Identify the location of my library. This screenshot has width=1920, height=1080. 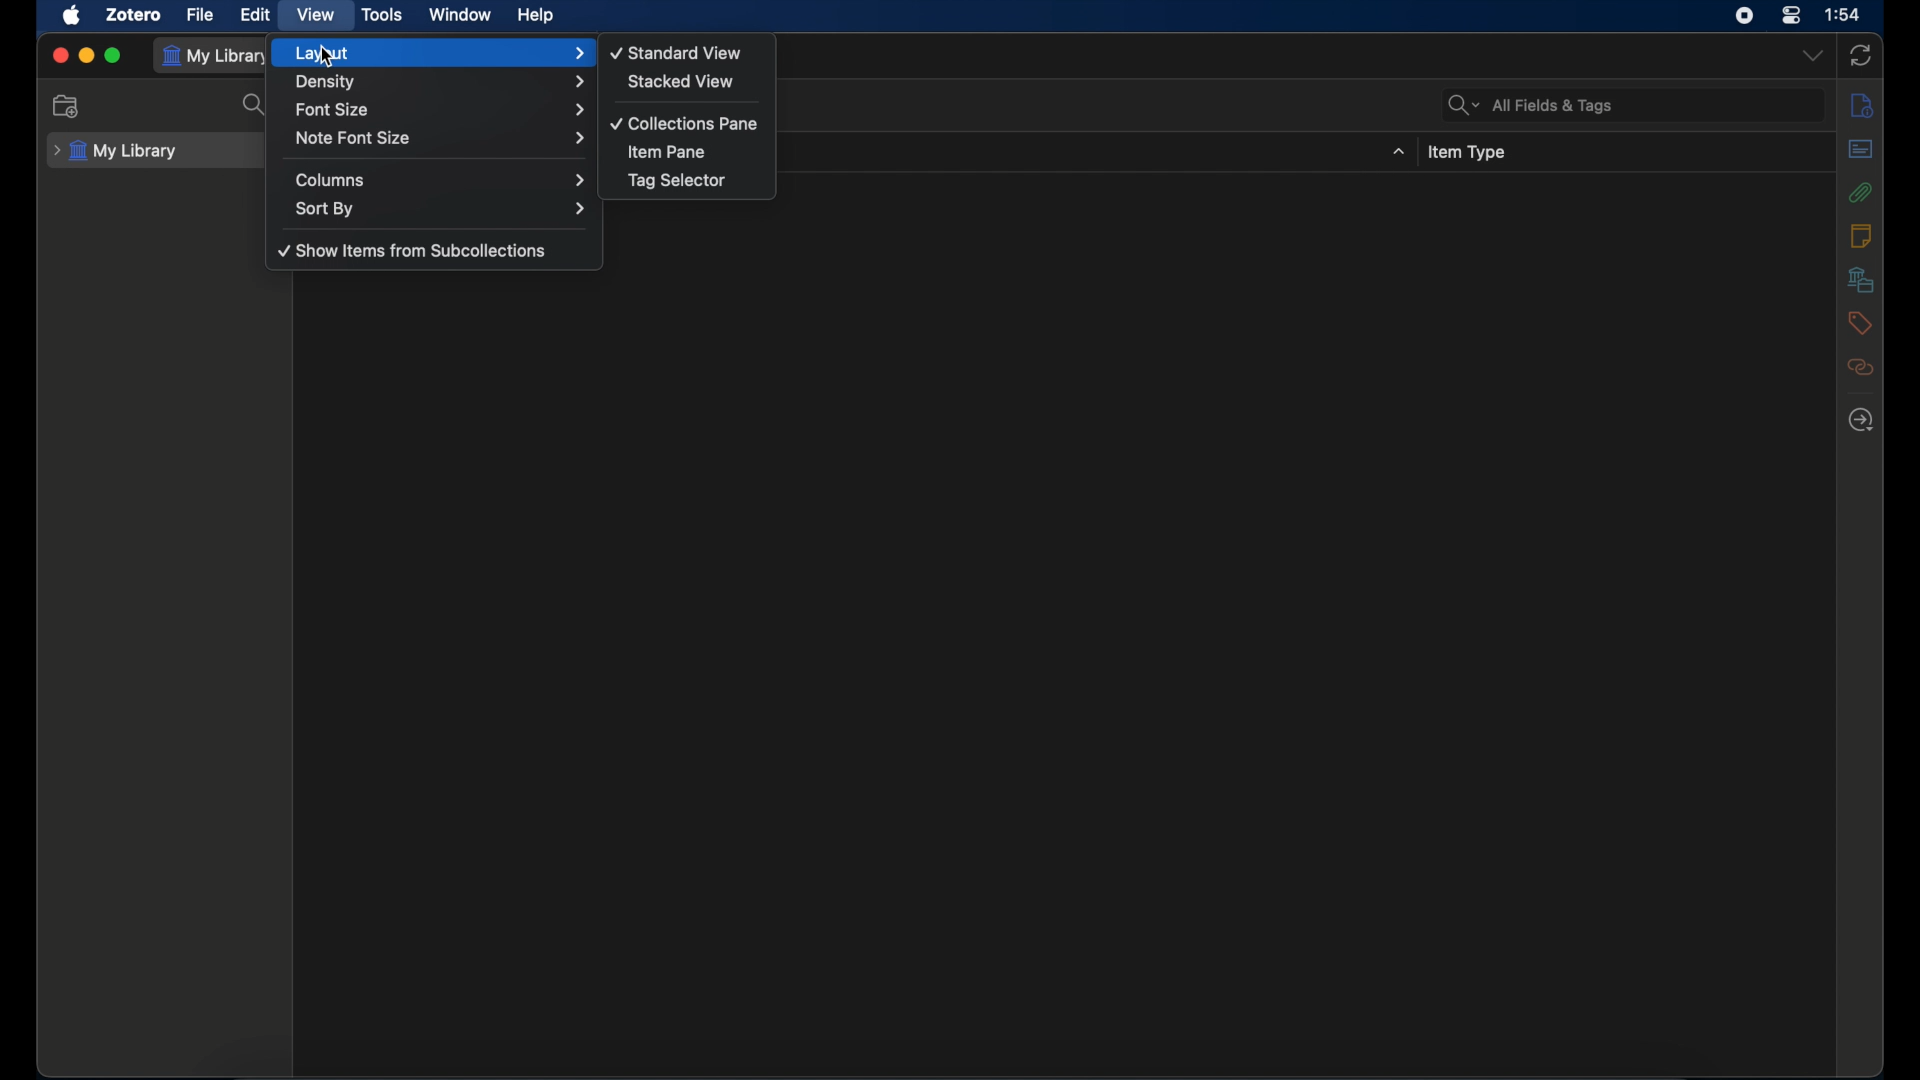
(218, 55).